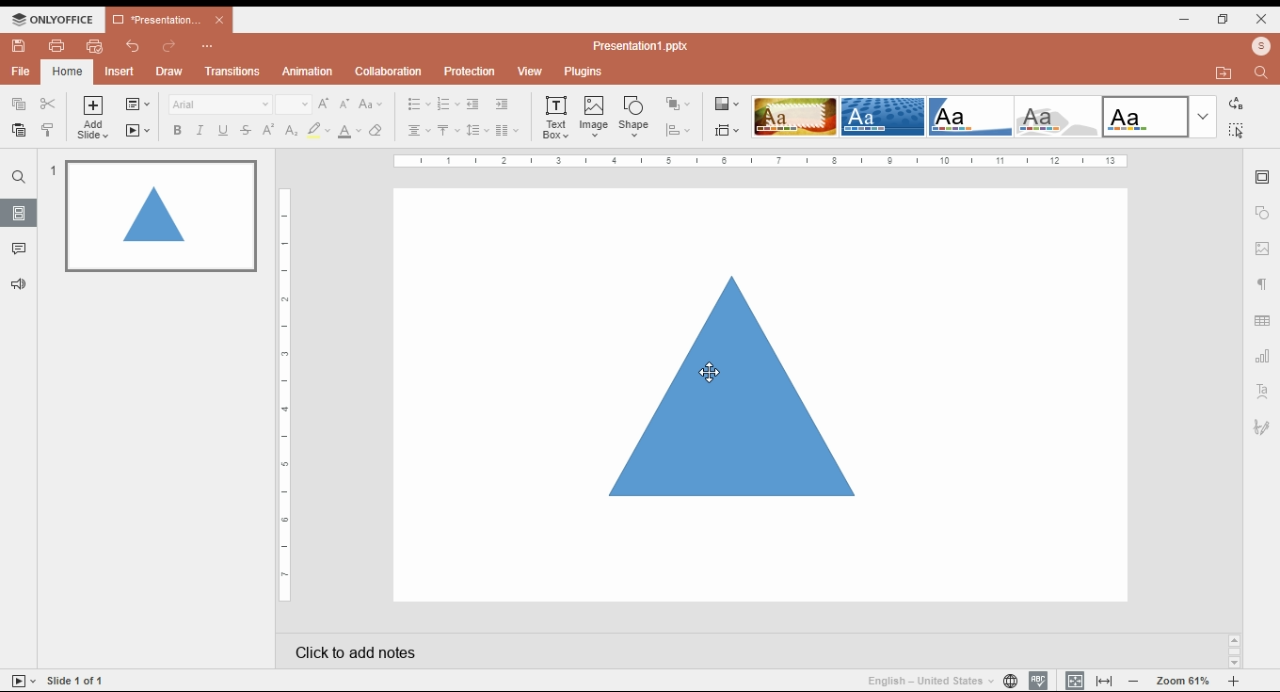 This screenshot has width=1280, height=692. What do you see at coordinates (1233, 650) in the screenshot?
I see `scroll bar` at bounding box center [1233, 650].